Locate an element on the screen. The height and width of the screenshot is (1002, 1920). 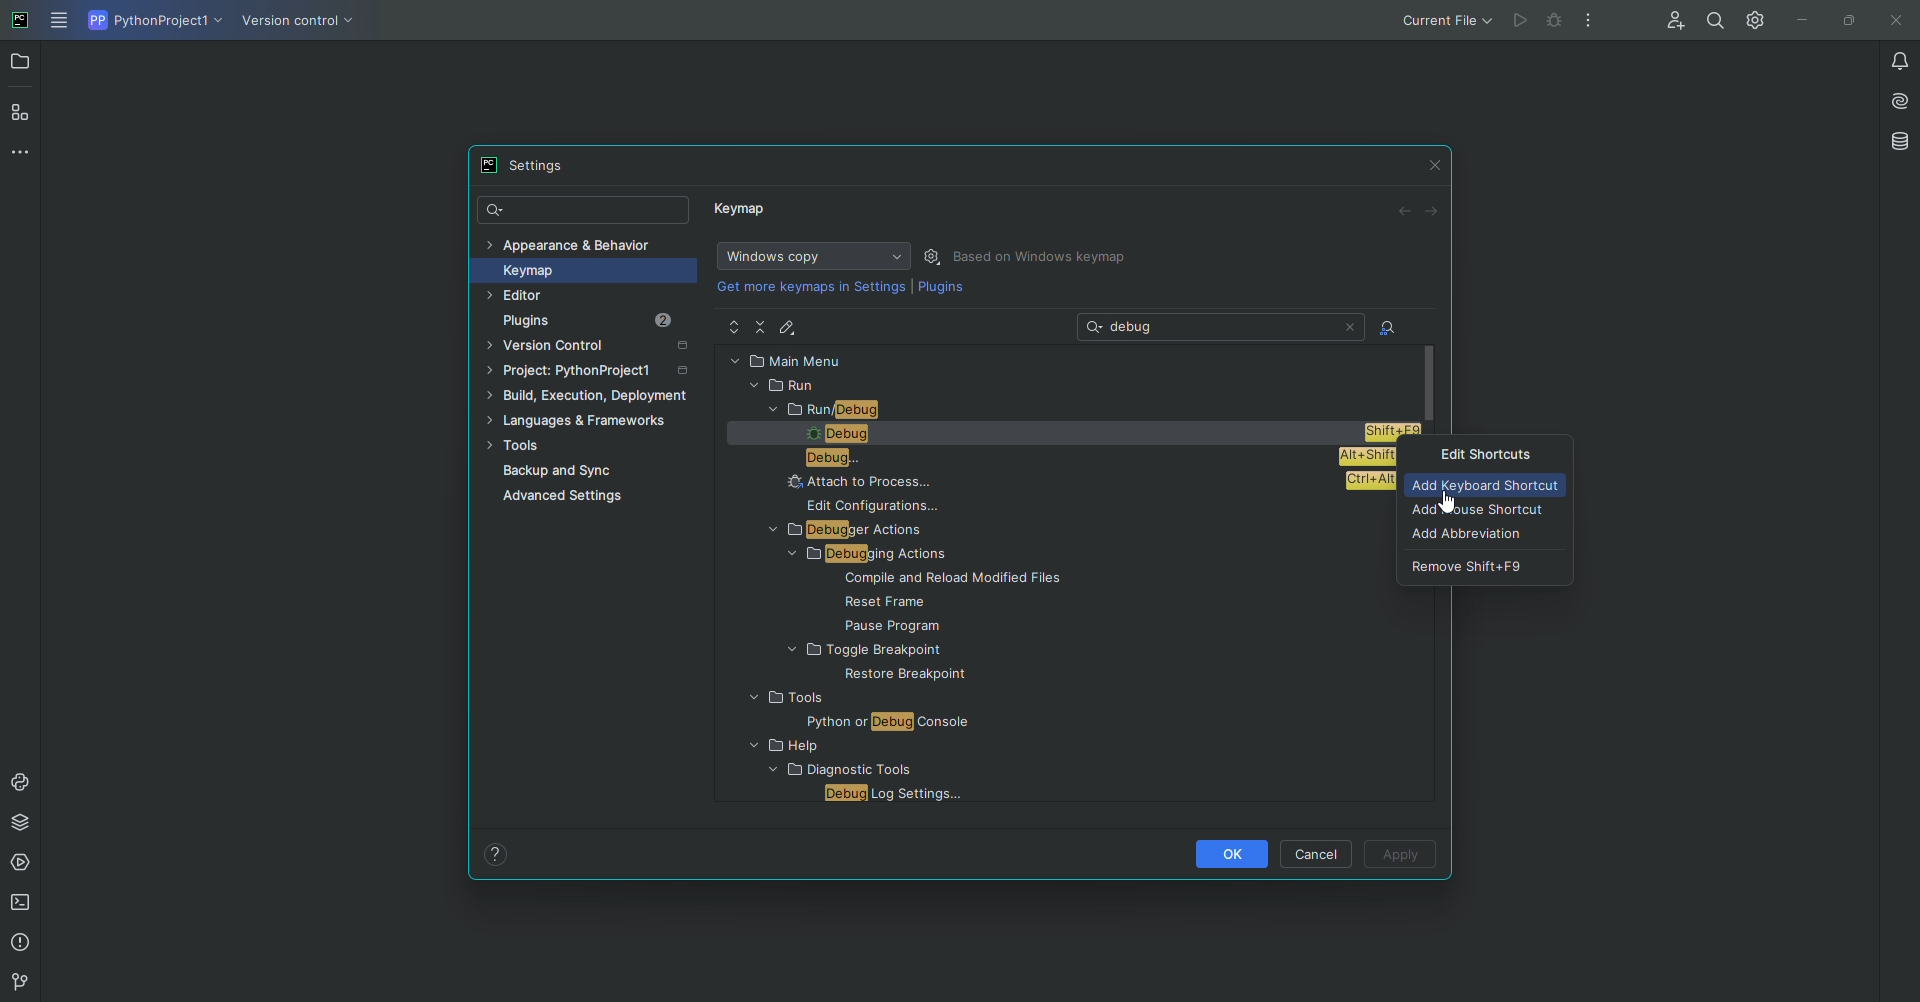
Current file is located at coordinates (1445, 20).